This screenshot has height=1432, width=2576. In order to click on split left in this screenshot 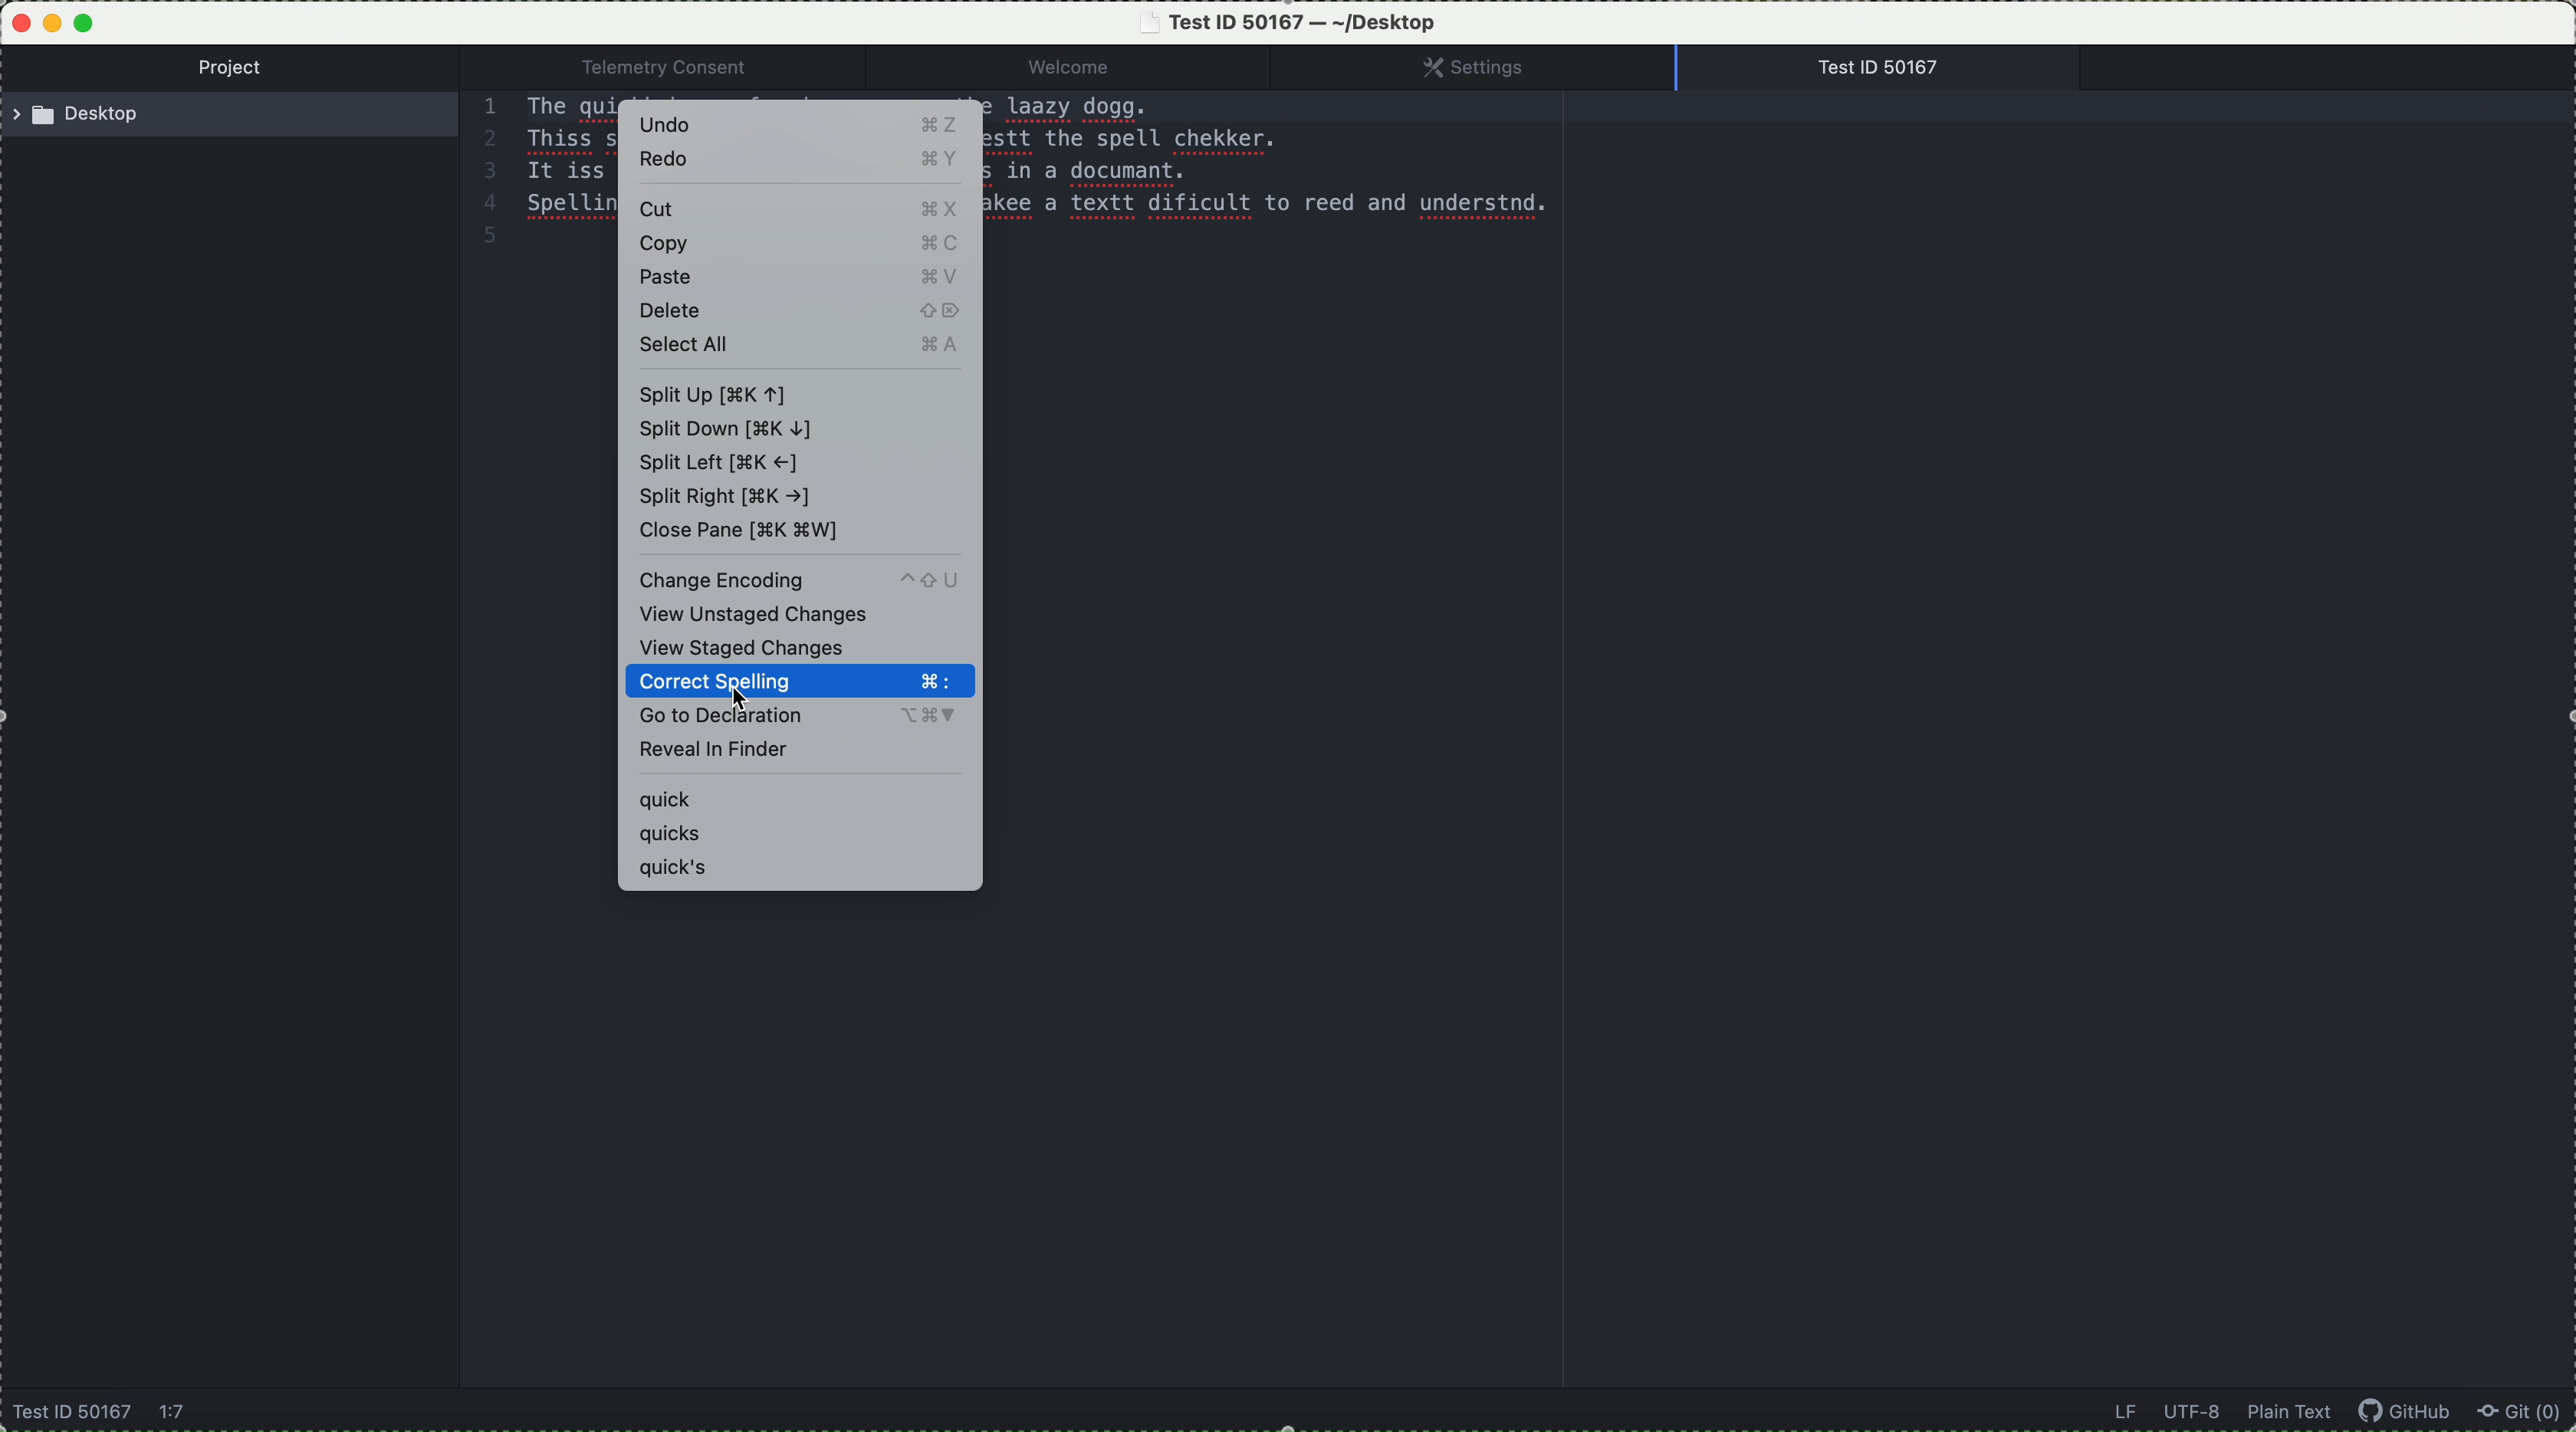, I will do `click(720, 463)`.